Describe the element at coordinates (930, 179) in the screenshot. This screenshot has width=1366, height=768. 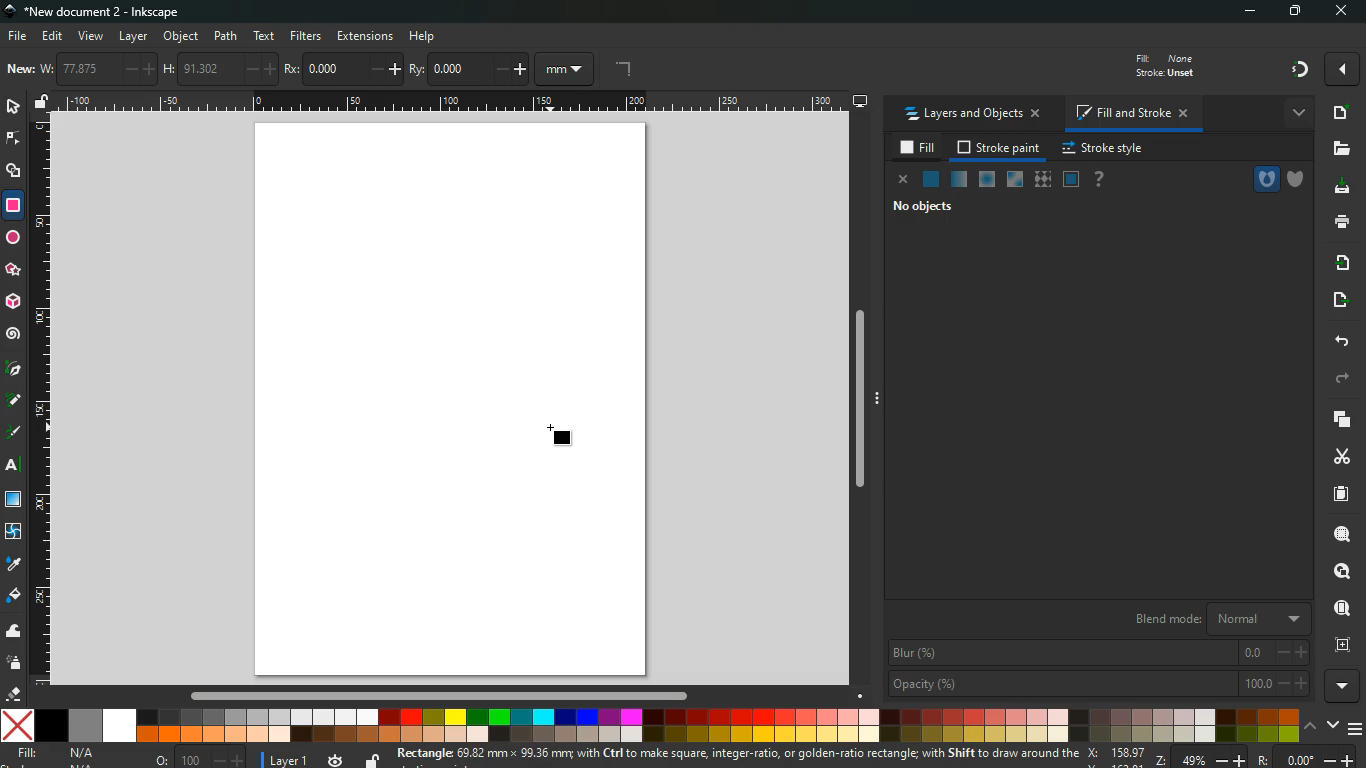
I see `normal` at that location.